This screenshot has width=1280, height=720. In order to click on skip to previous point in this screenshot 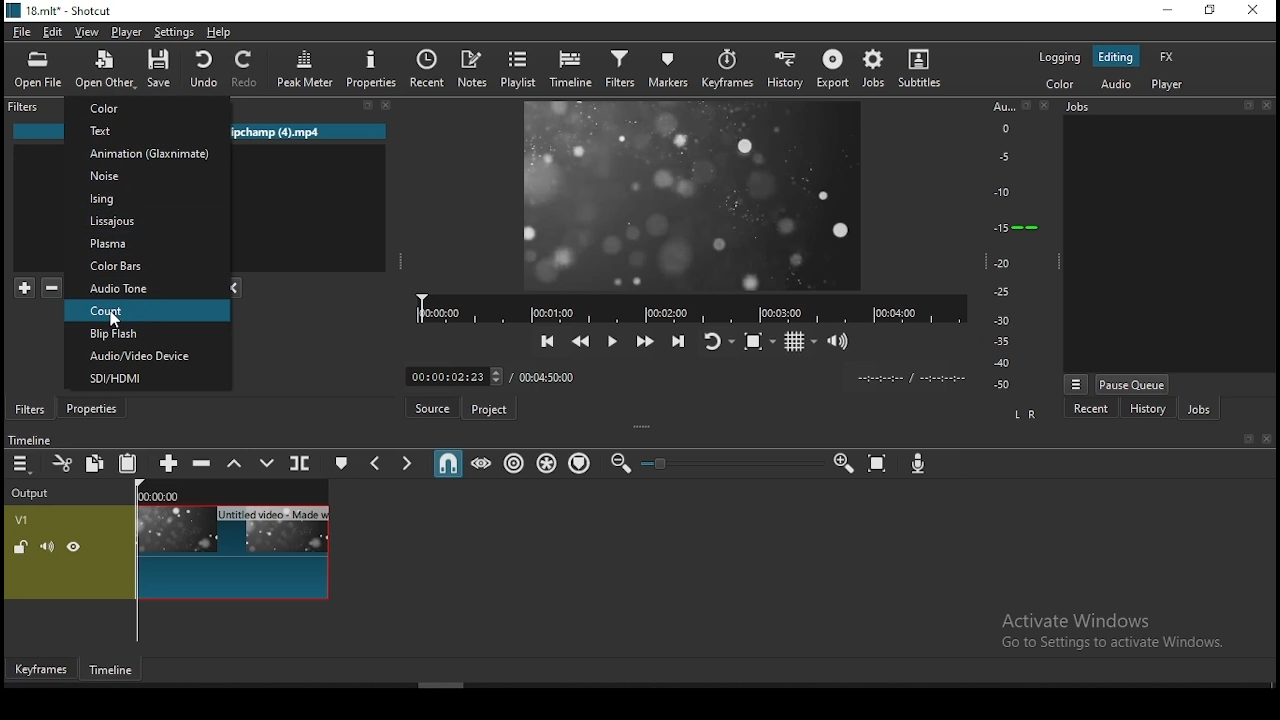, I will do `click(547, 341)`.